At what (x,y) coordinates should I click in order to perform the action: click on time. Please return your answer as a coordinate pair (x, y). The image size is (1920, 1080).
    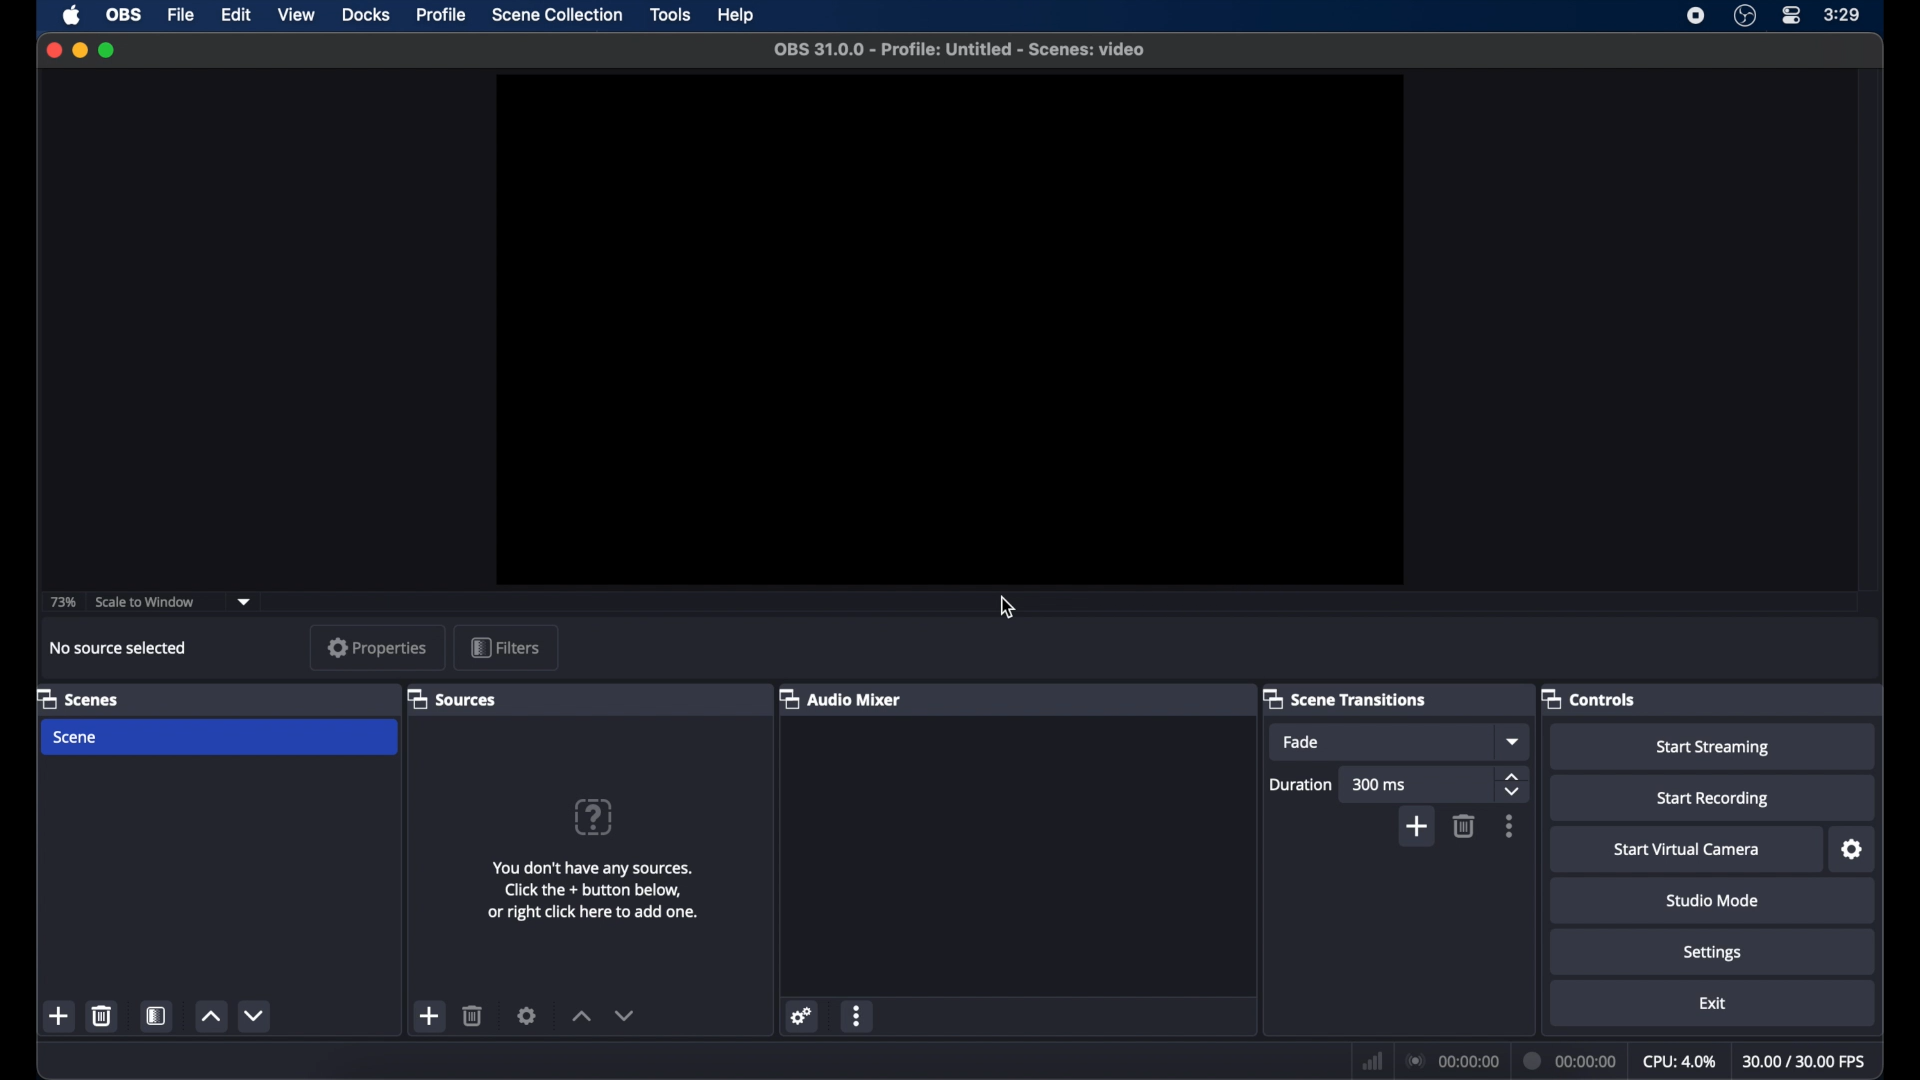
    Looking at the image, I should click on (1844, 14).